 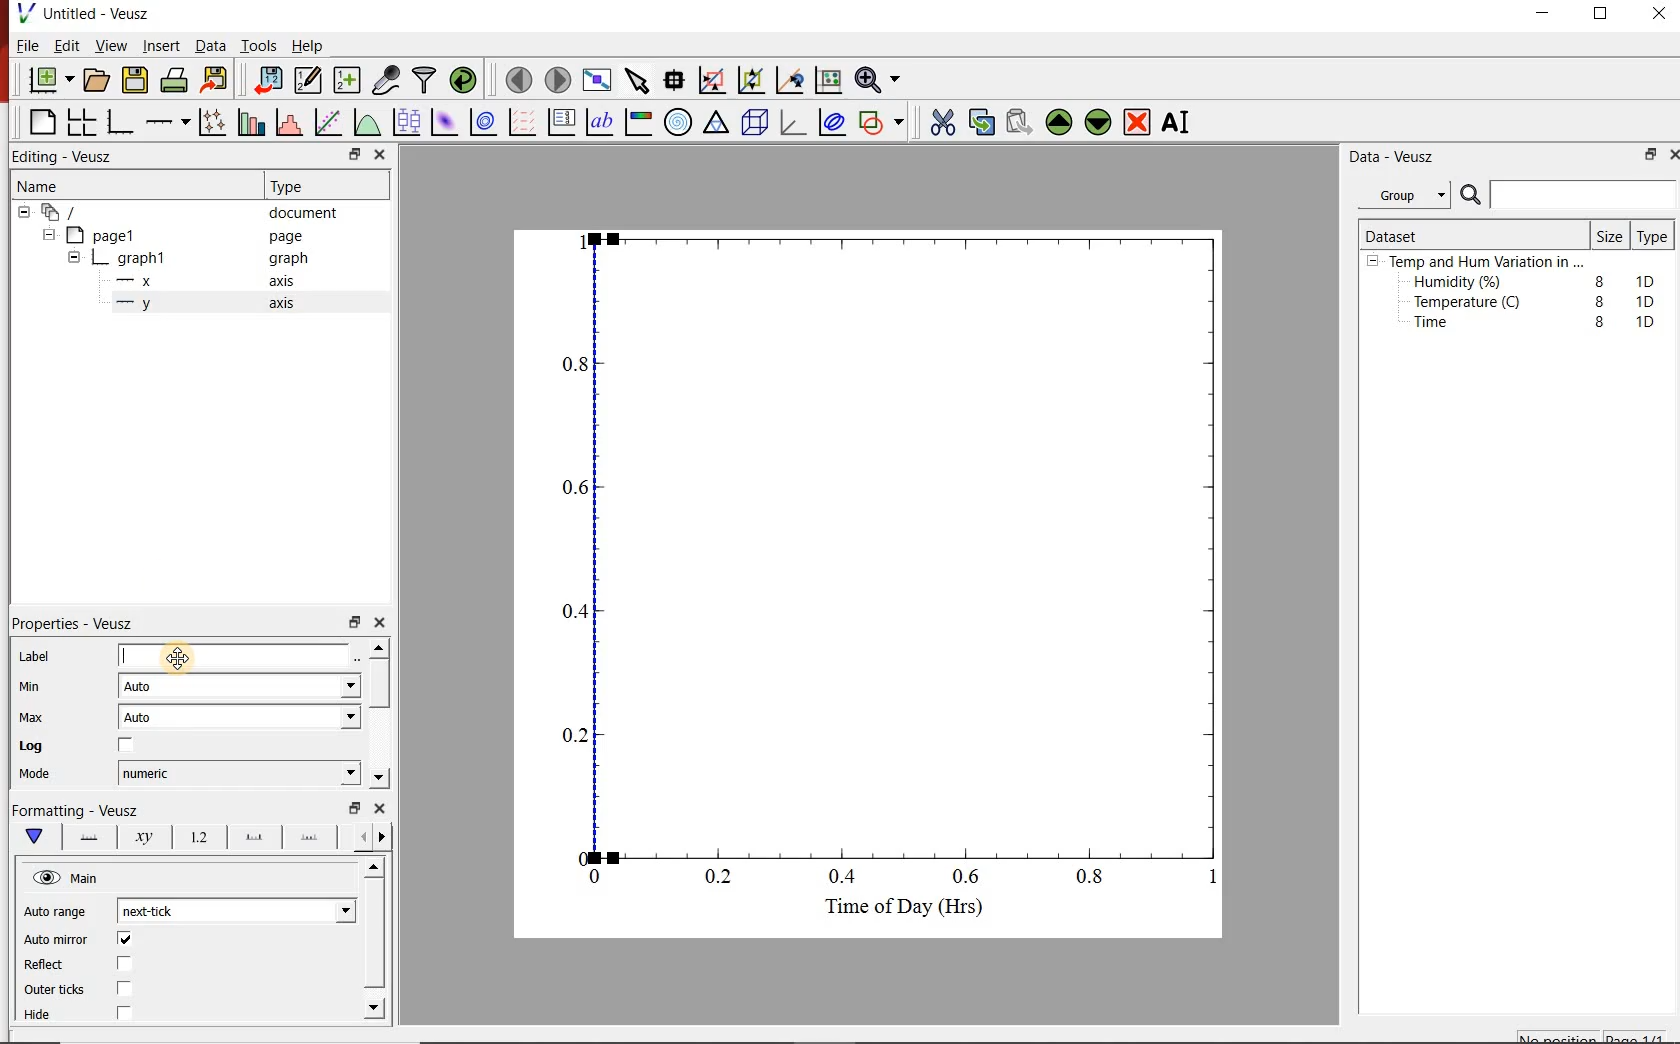 What do you see at coordinates (463, 81) in the screenshot?
I see `reload linked datasets` at bounding box center [463, 81].